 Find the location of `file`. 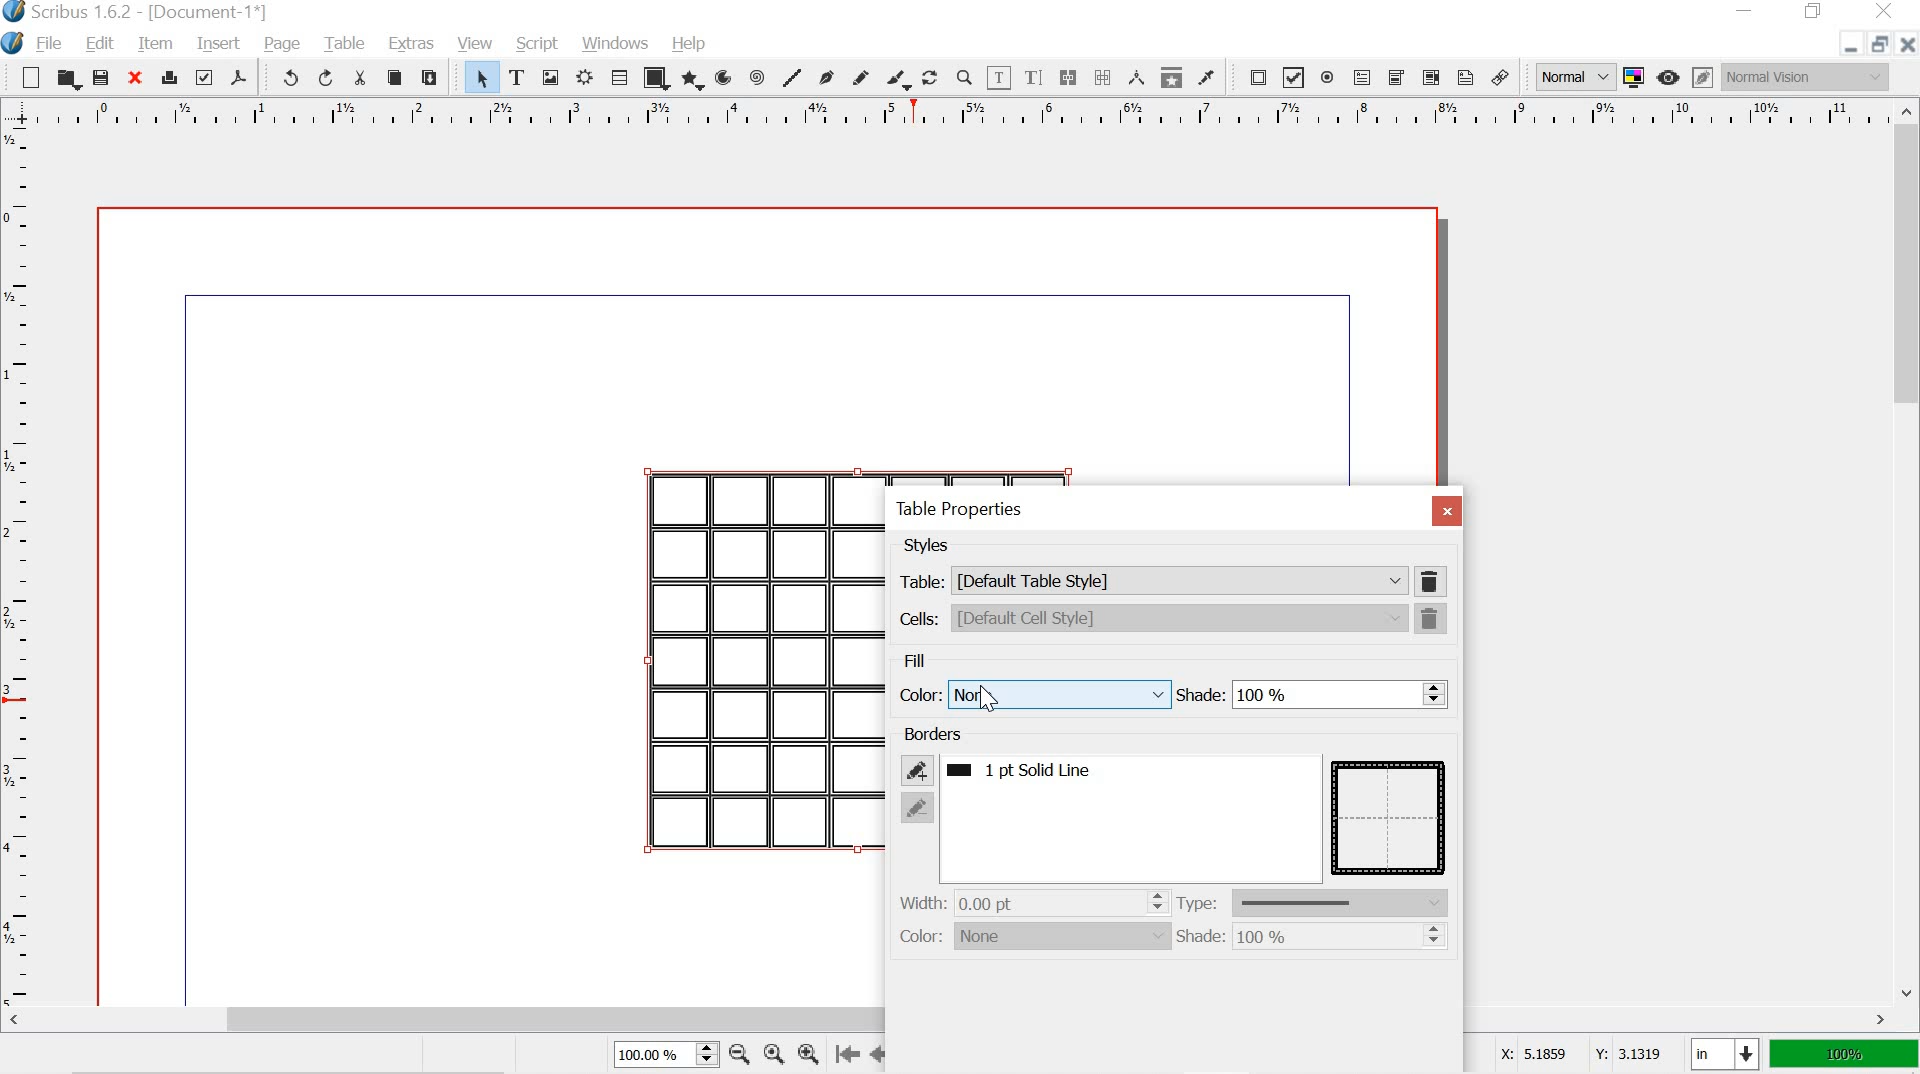

file is located at coordinates (48, 45).